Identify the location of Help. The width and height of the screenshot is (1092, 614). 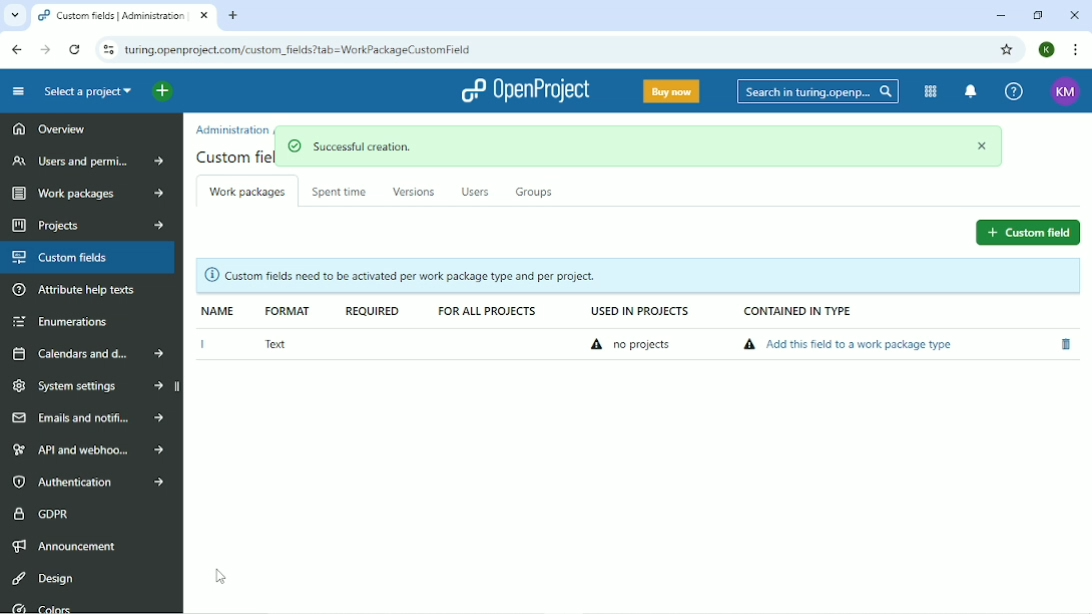
(1013, 92).